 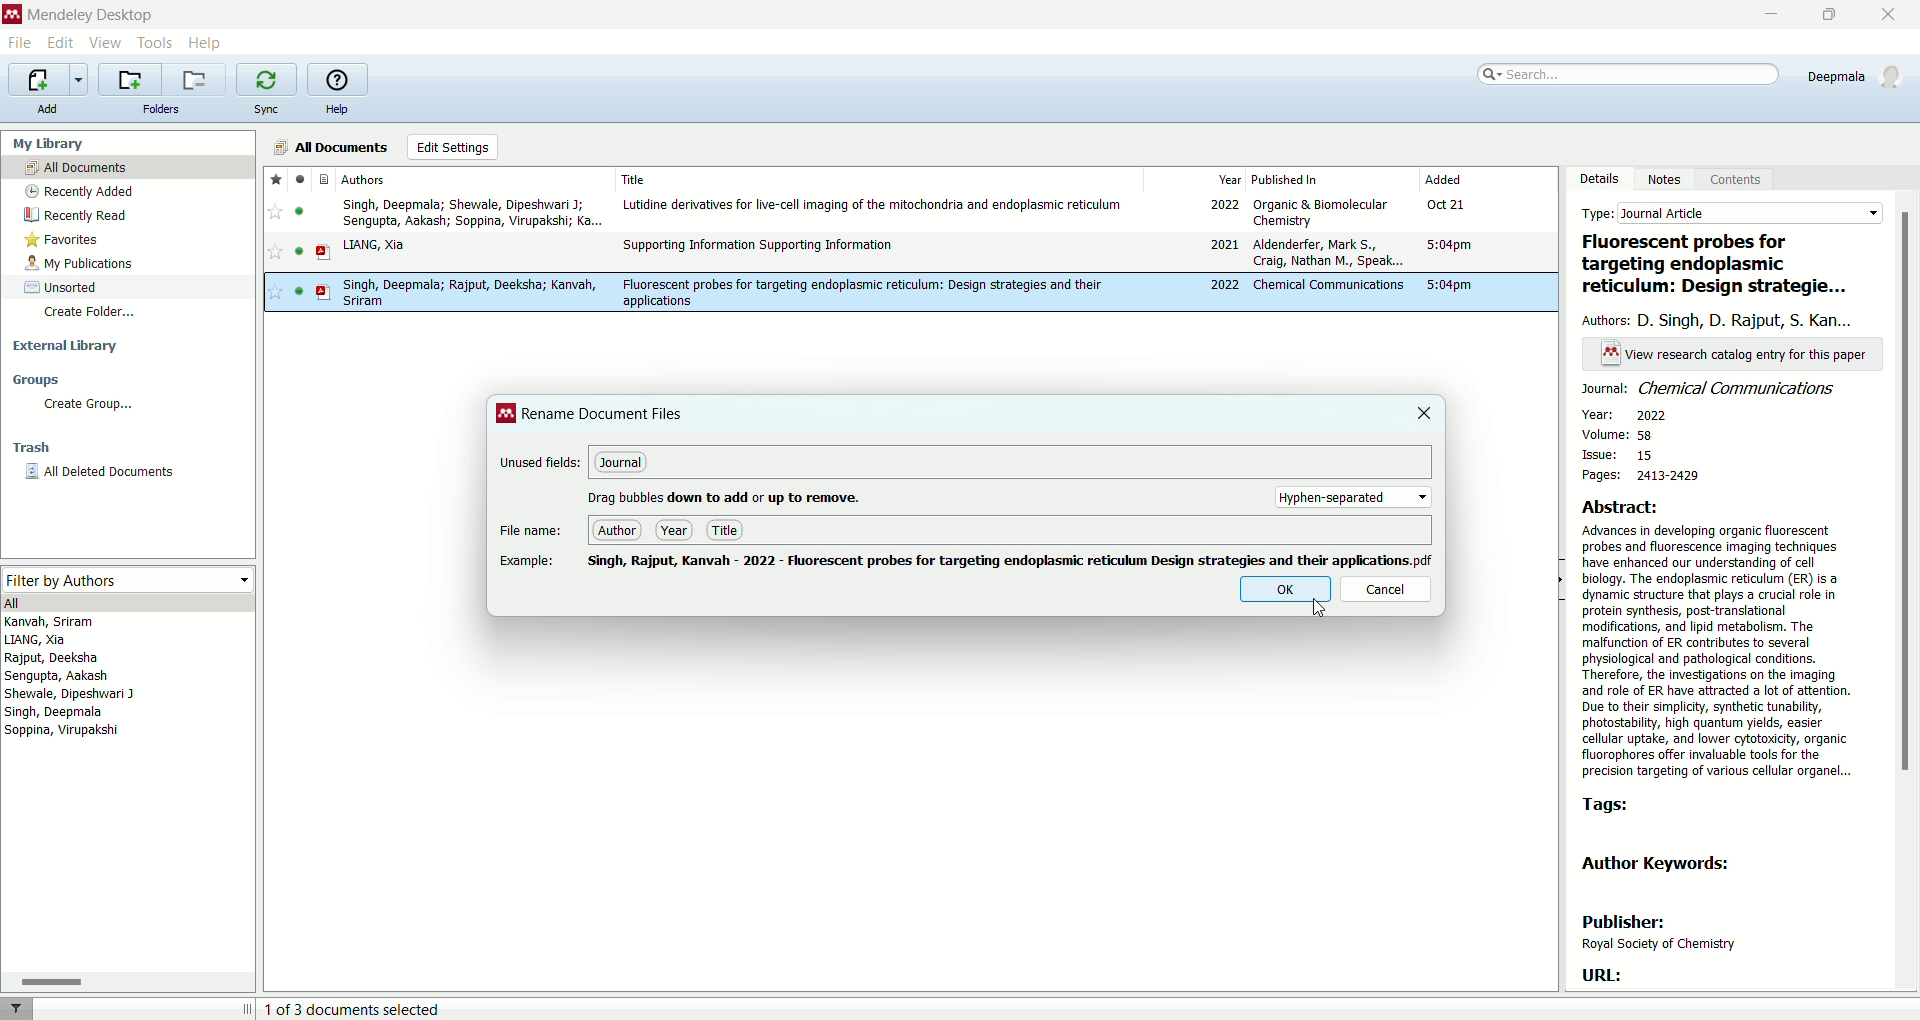 I want to click on author, so click(x=619, y=532).